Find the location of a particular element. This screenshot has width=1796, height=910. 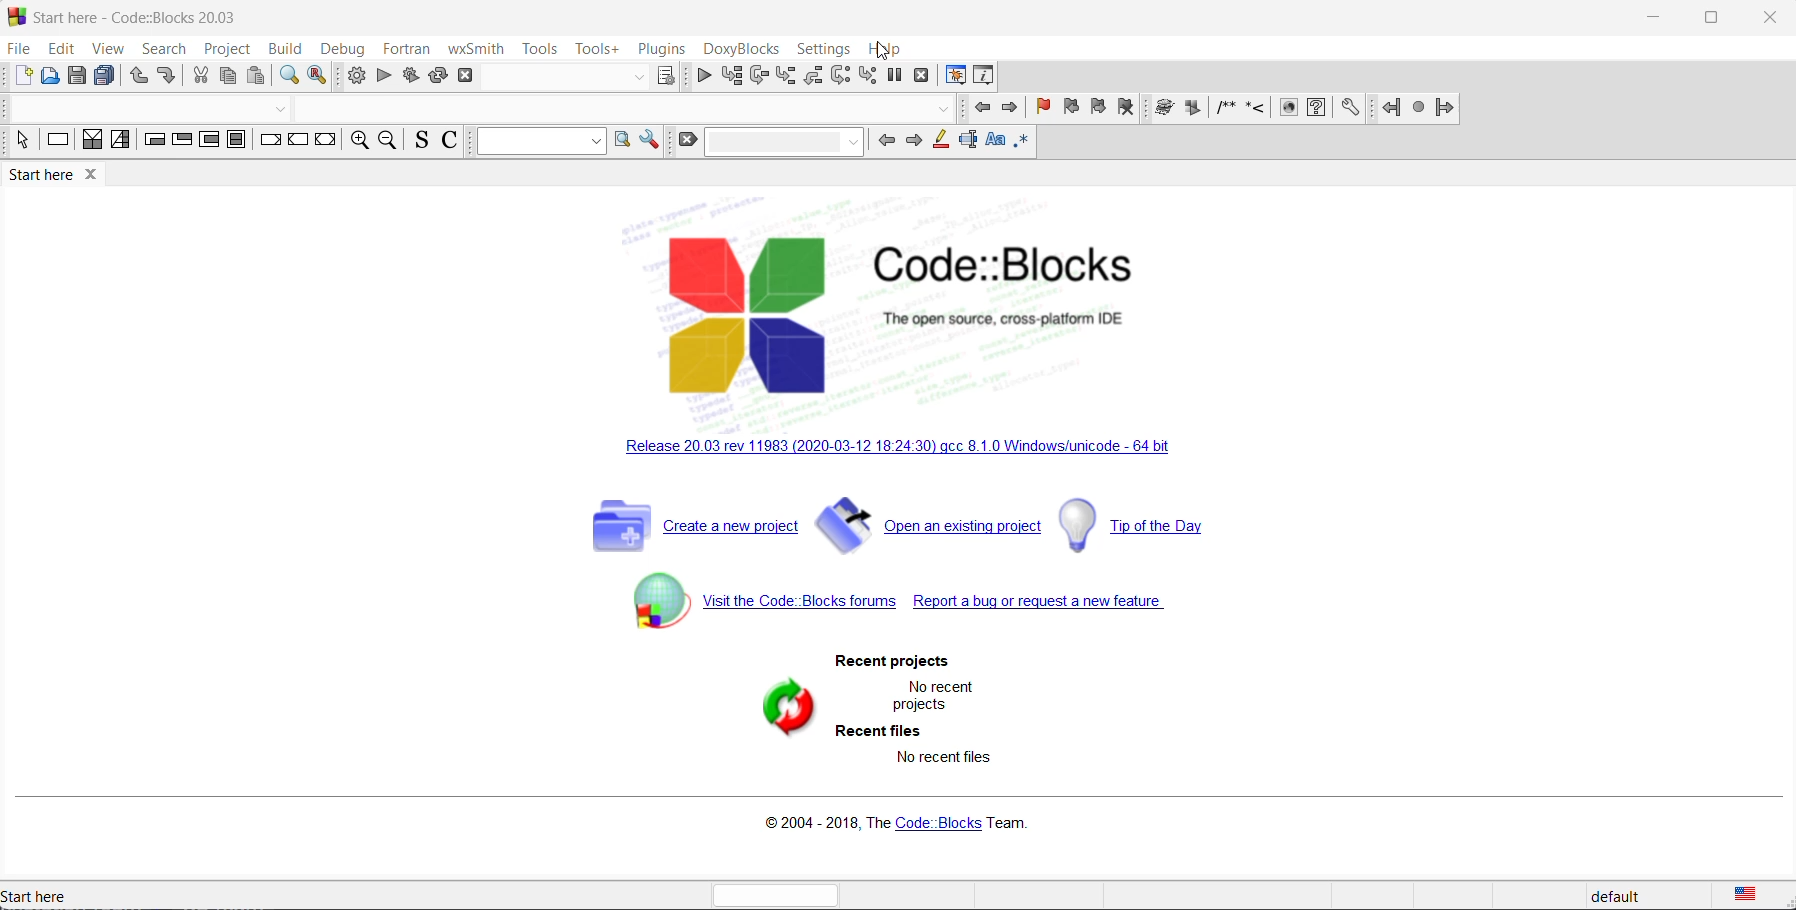

open is located at coordinates (52, 77).